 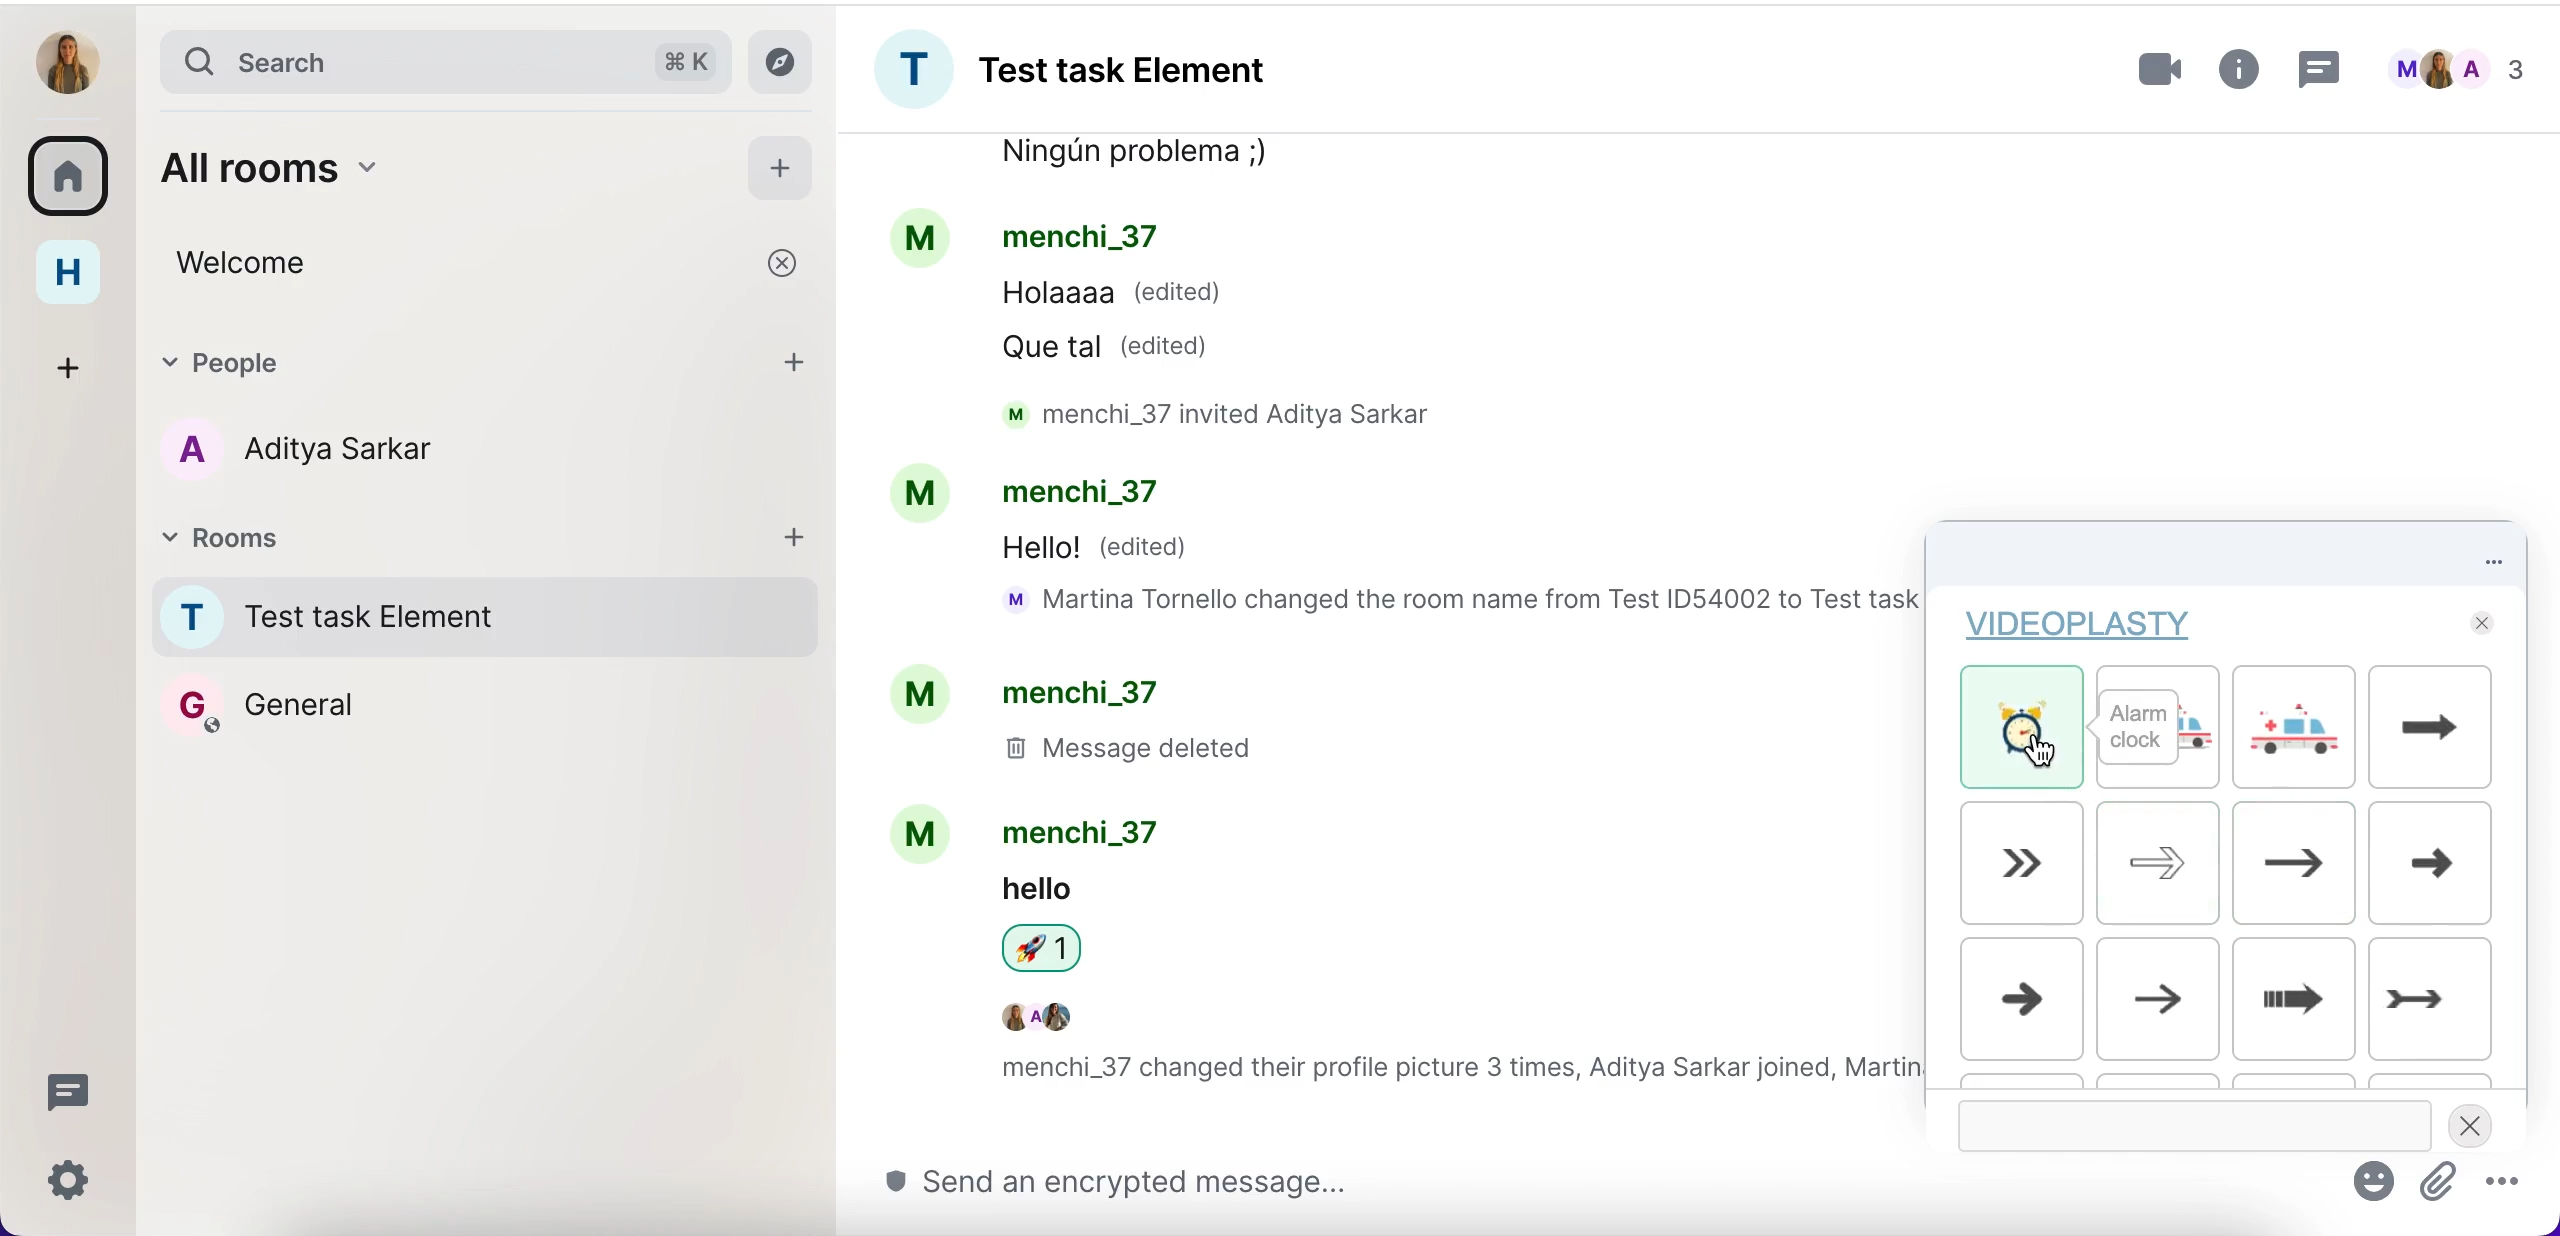 What do you see at coordinates (2502, 1182) in the screenshot?
I see `more options` at bounding box center [2502, 1182].